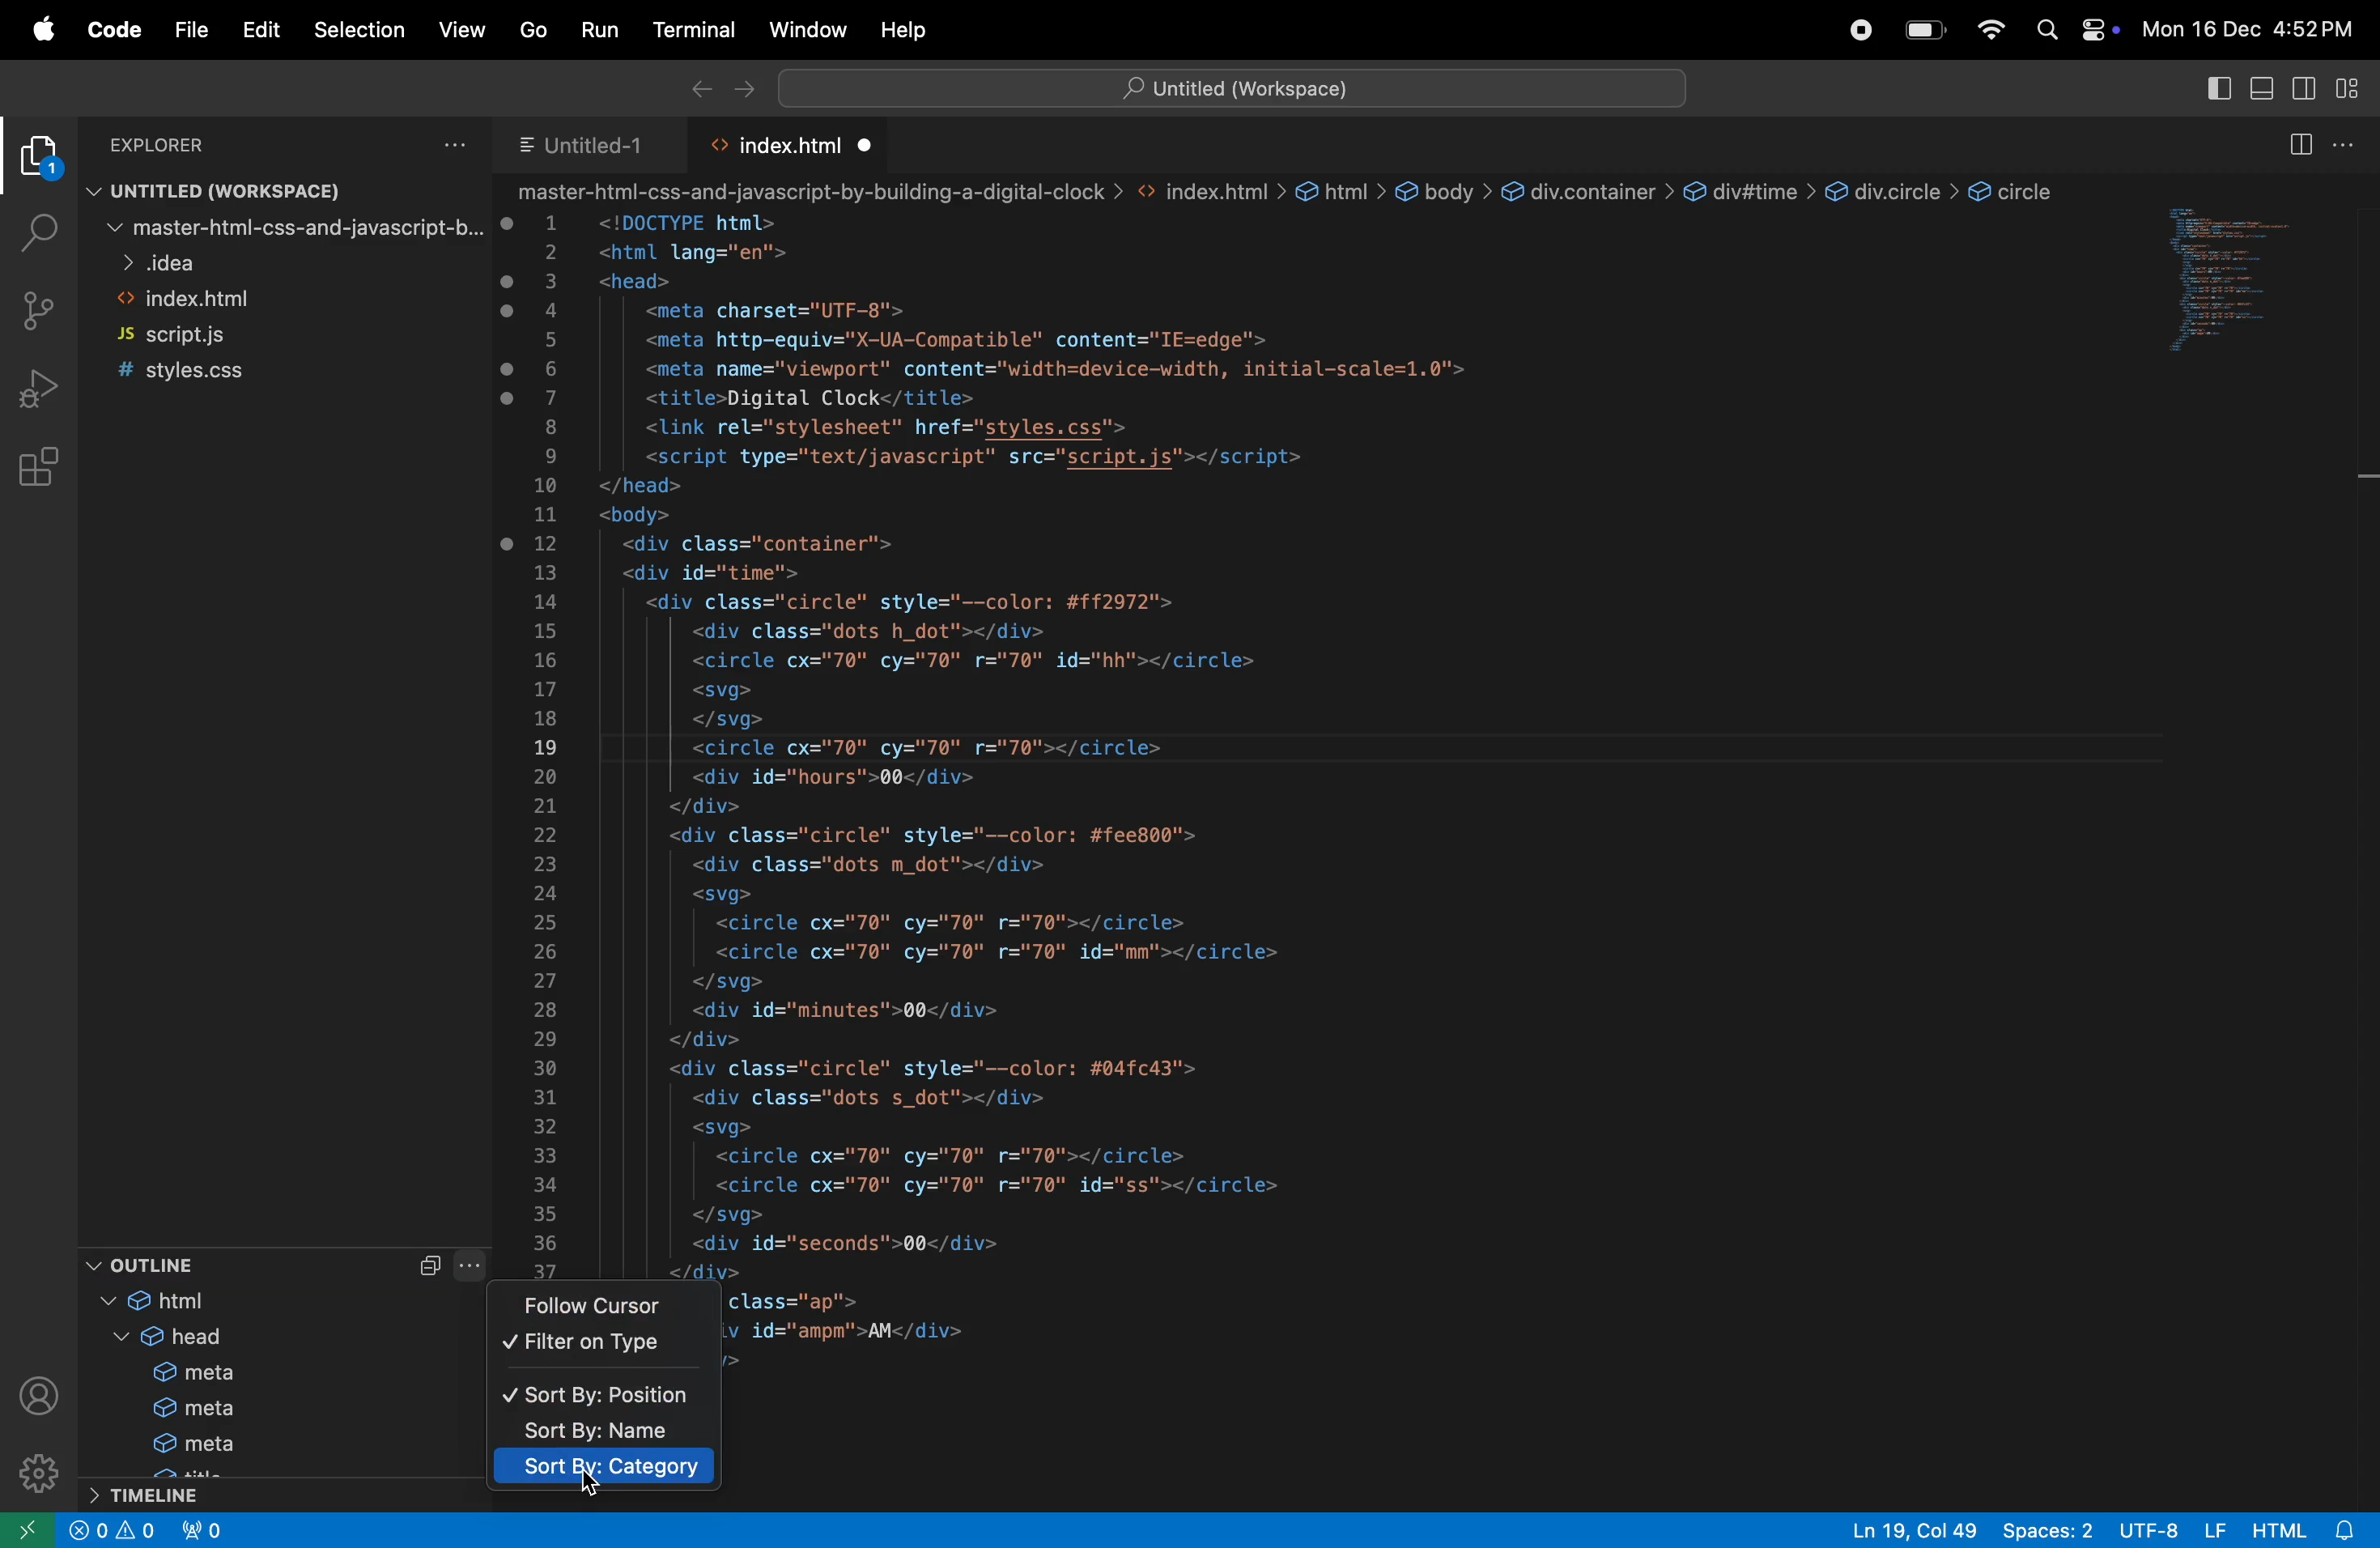  I want to click on battery, so click(1925, 28).